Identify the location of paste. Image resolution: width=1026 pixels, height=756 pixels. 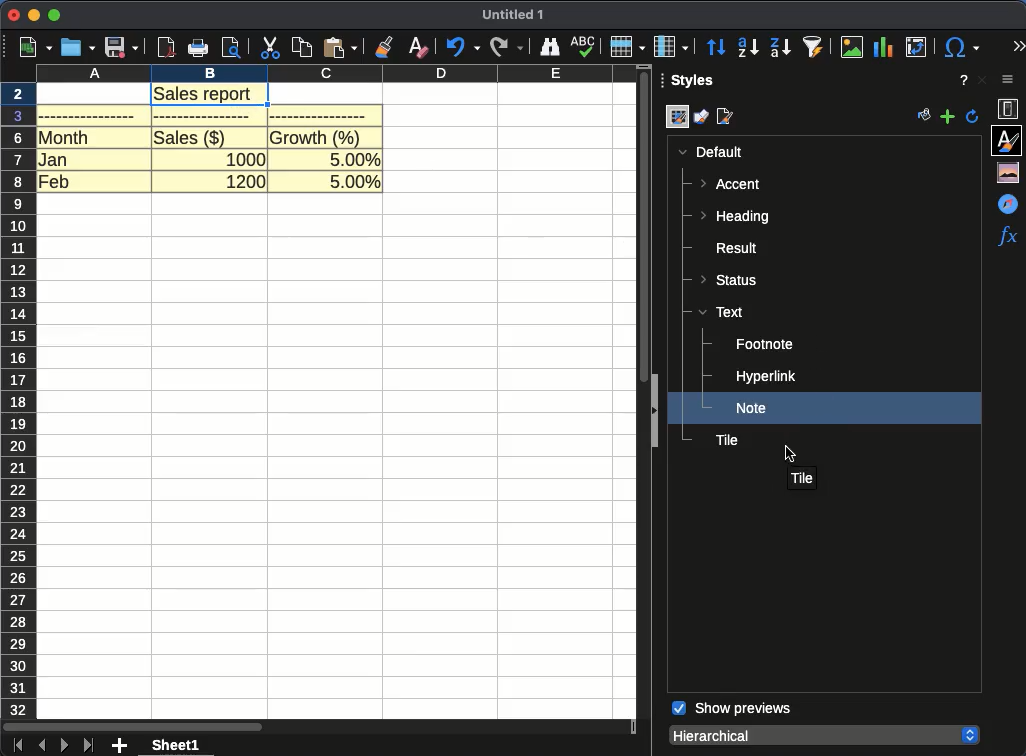
(339, 47).